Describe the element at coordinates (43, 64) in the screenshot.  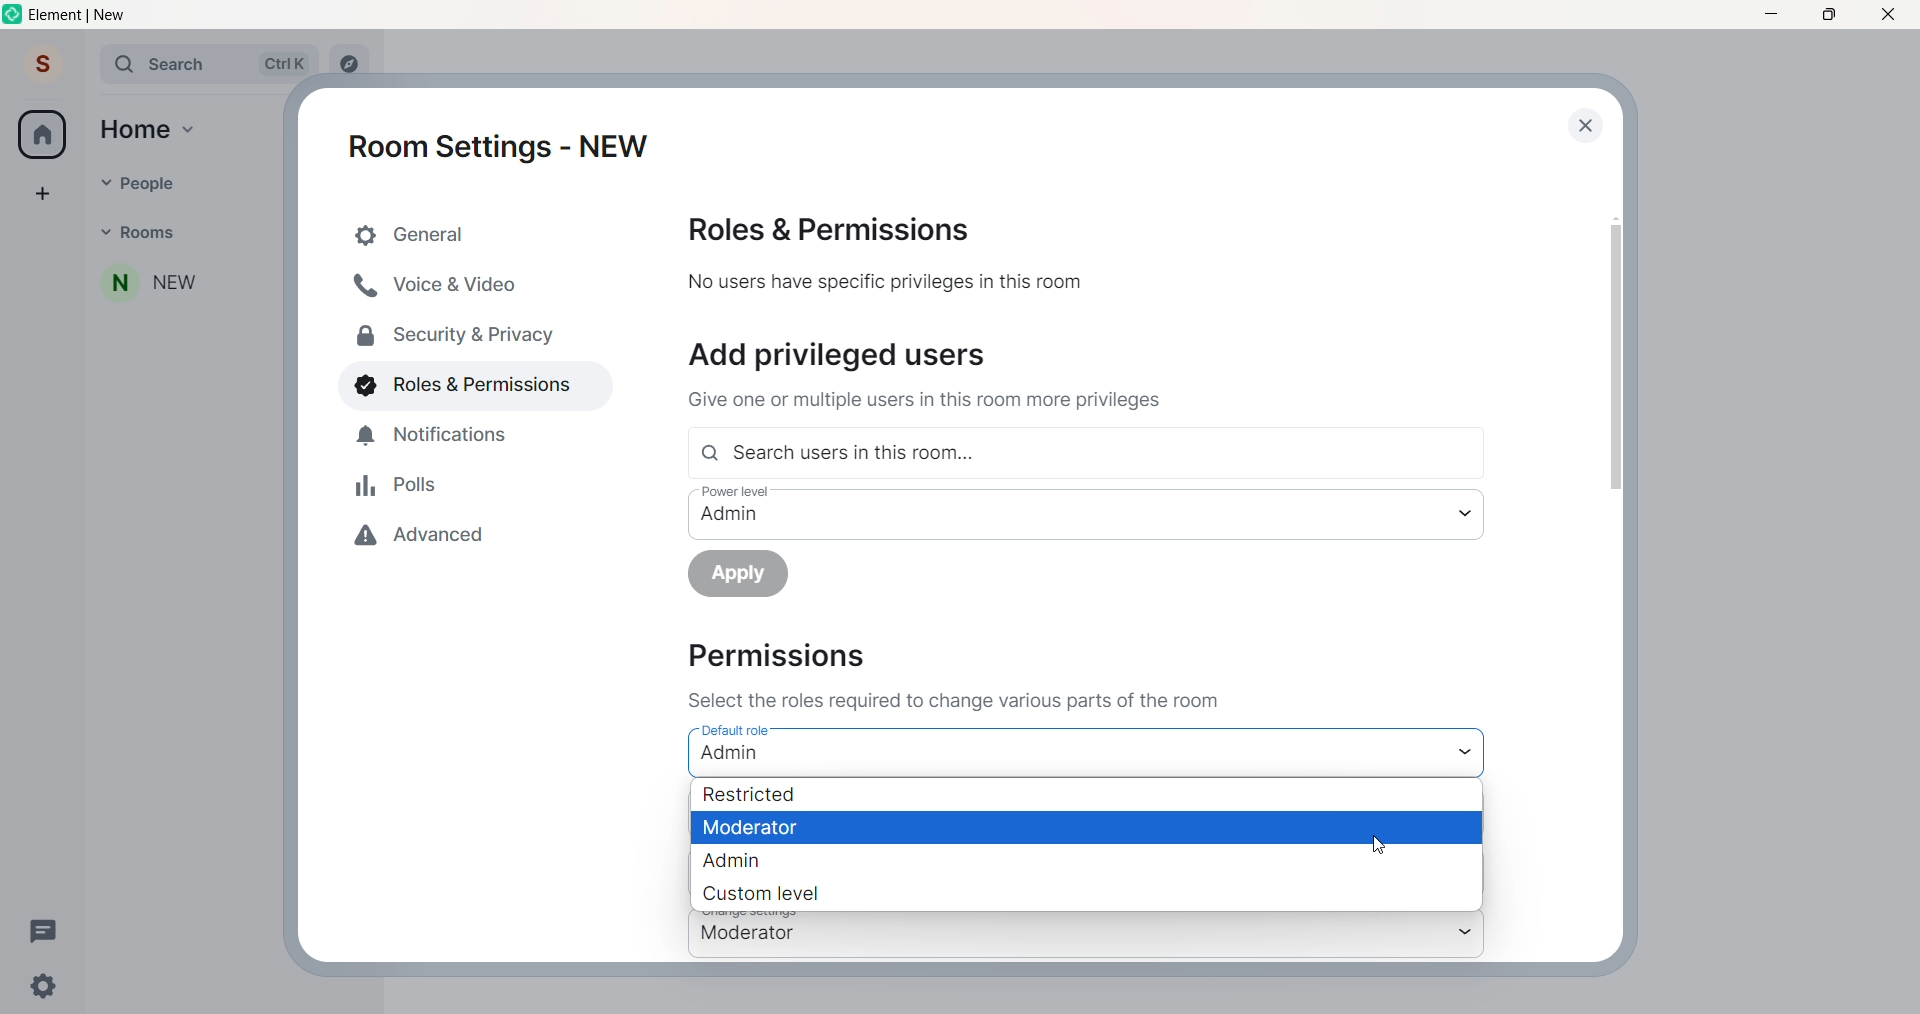
I see `user` at that location.